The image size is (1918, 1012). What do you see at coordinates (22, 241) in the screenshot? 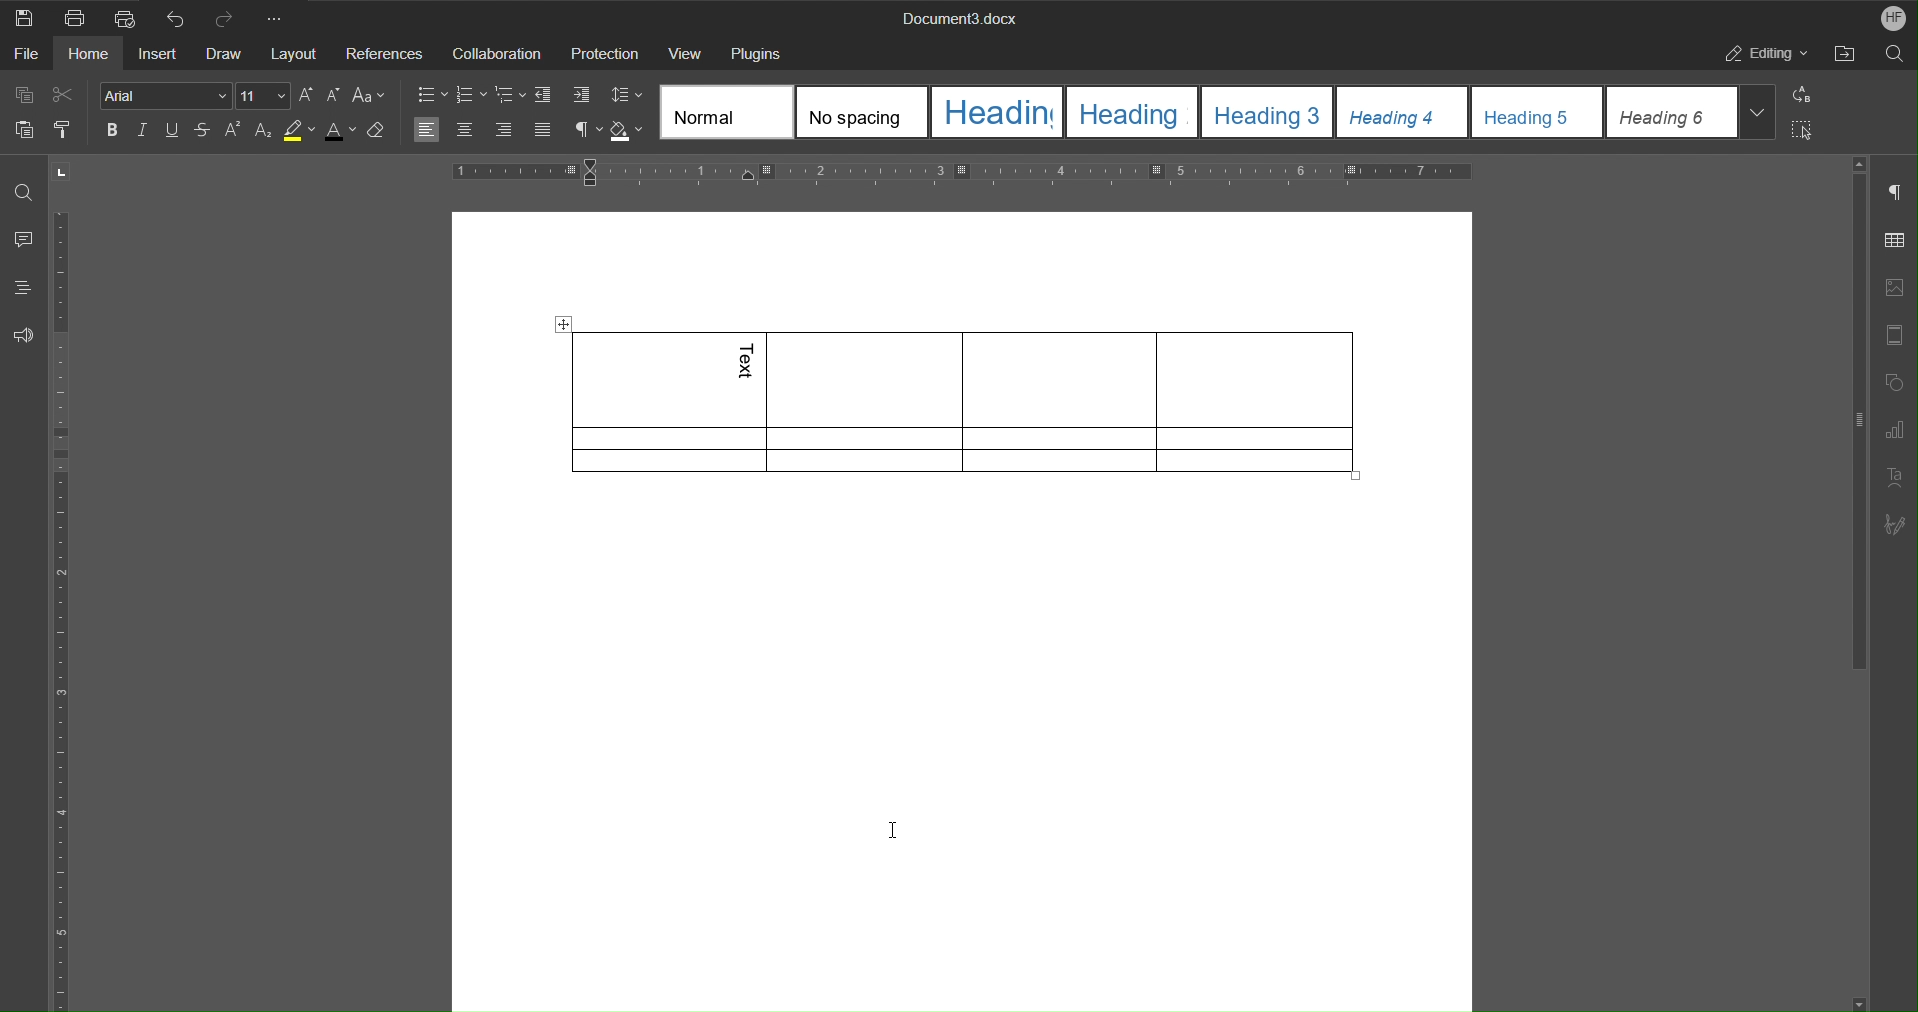
I see `Comment` at bounding box center [22, 241].